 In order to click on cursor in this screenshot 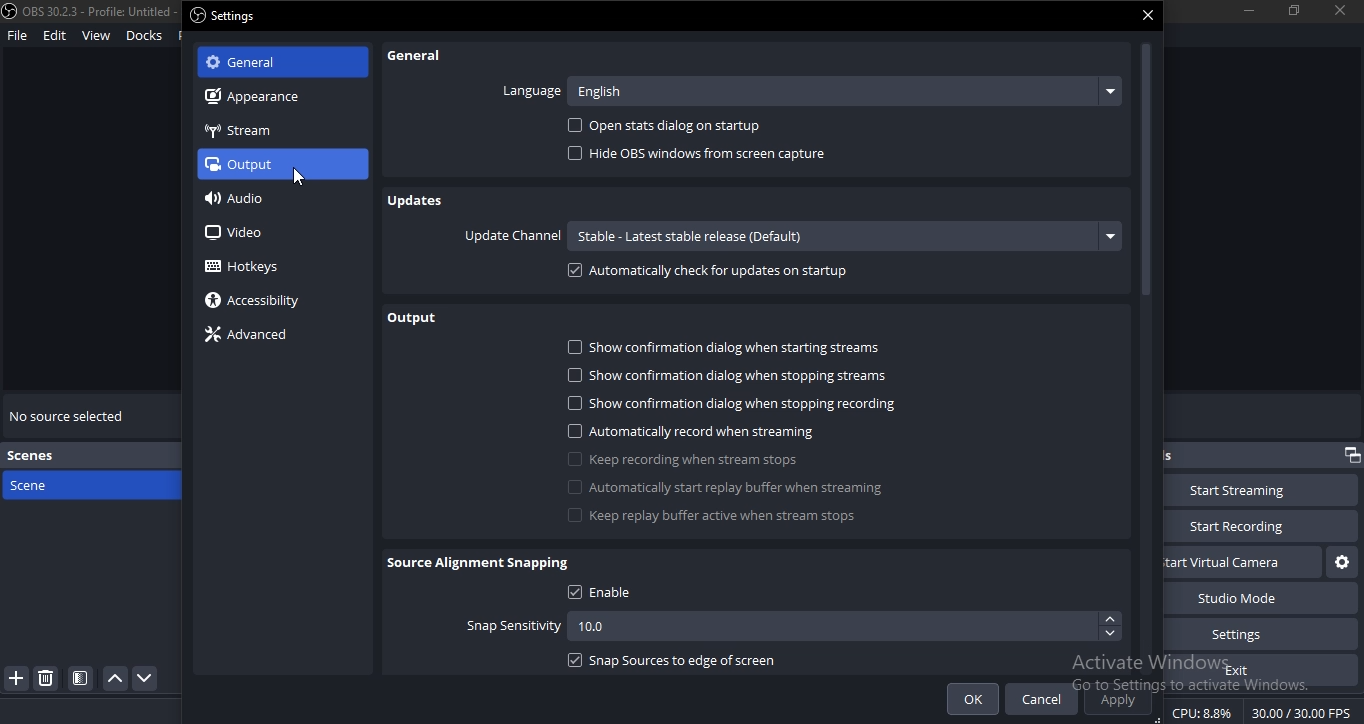, I will do `click(296, 179)`.